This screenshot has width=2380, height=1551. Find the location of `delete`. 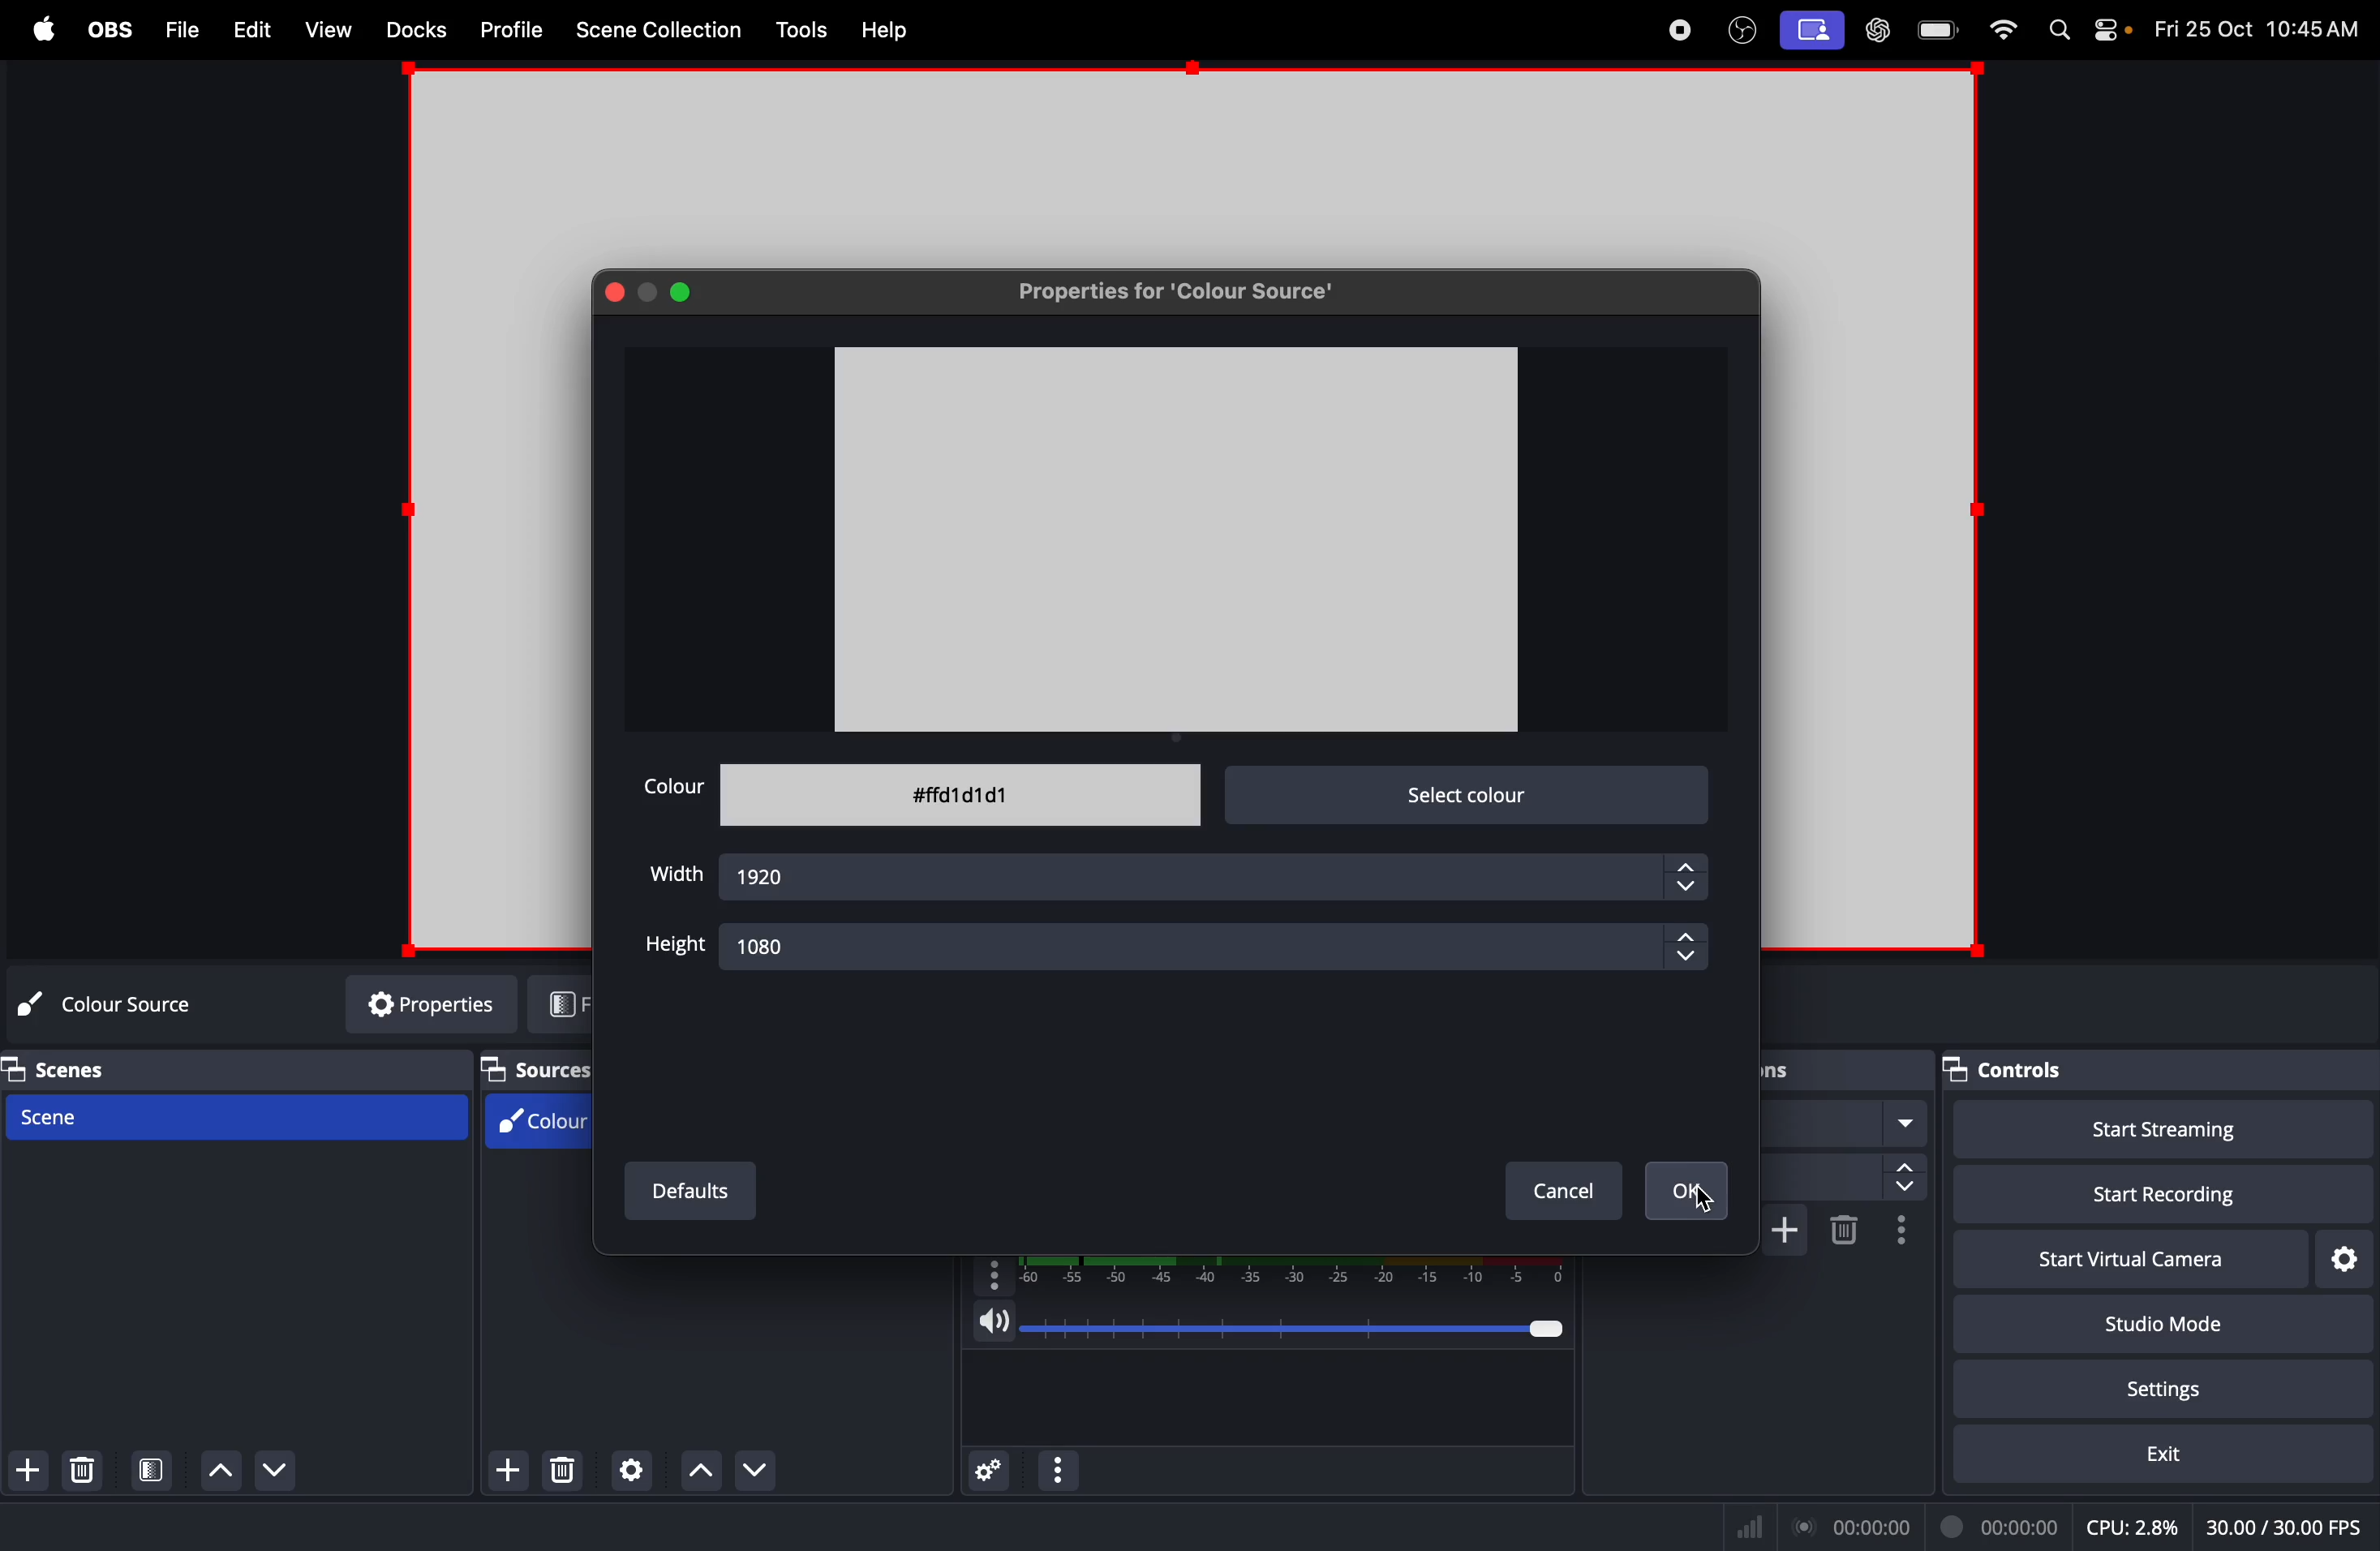

delete is located at coordinates (90, 1470).